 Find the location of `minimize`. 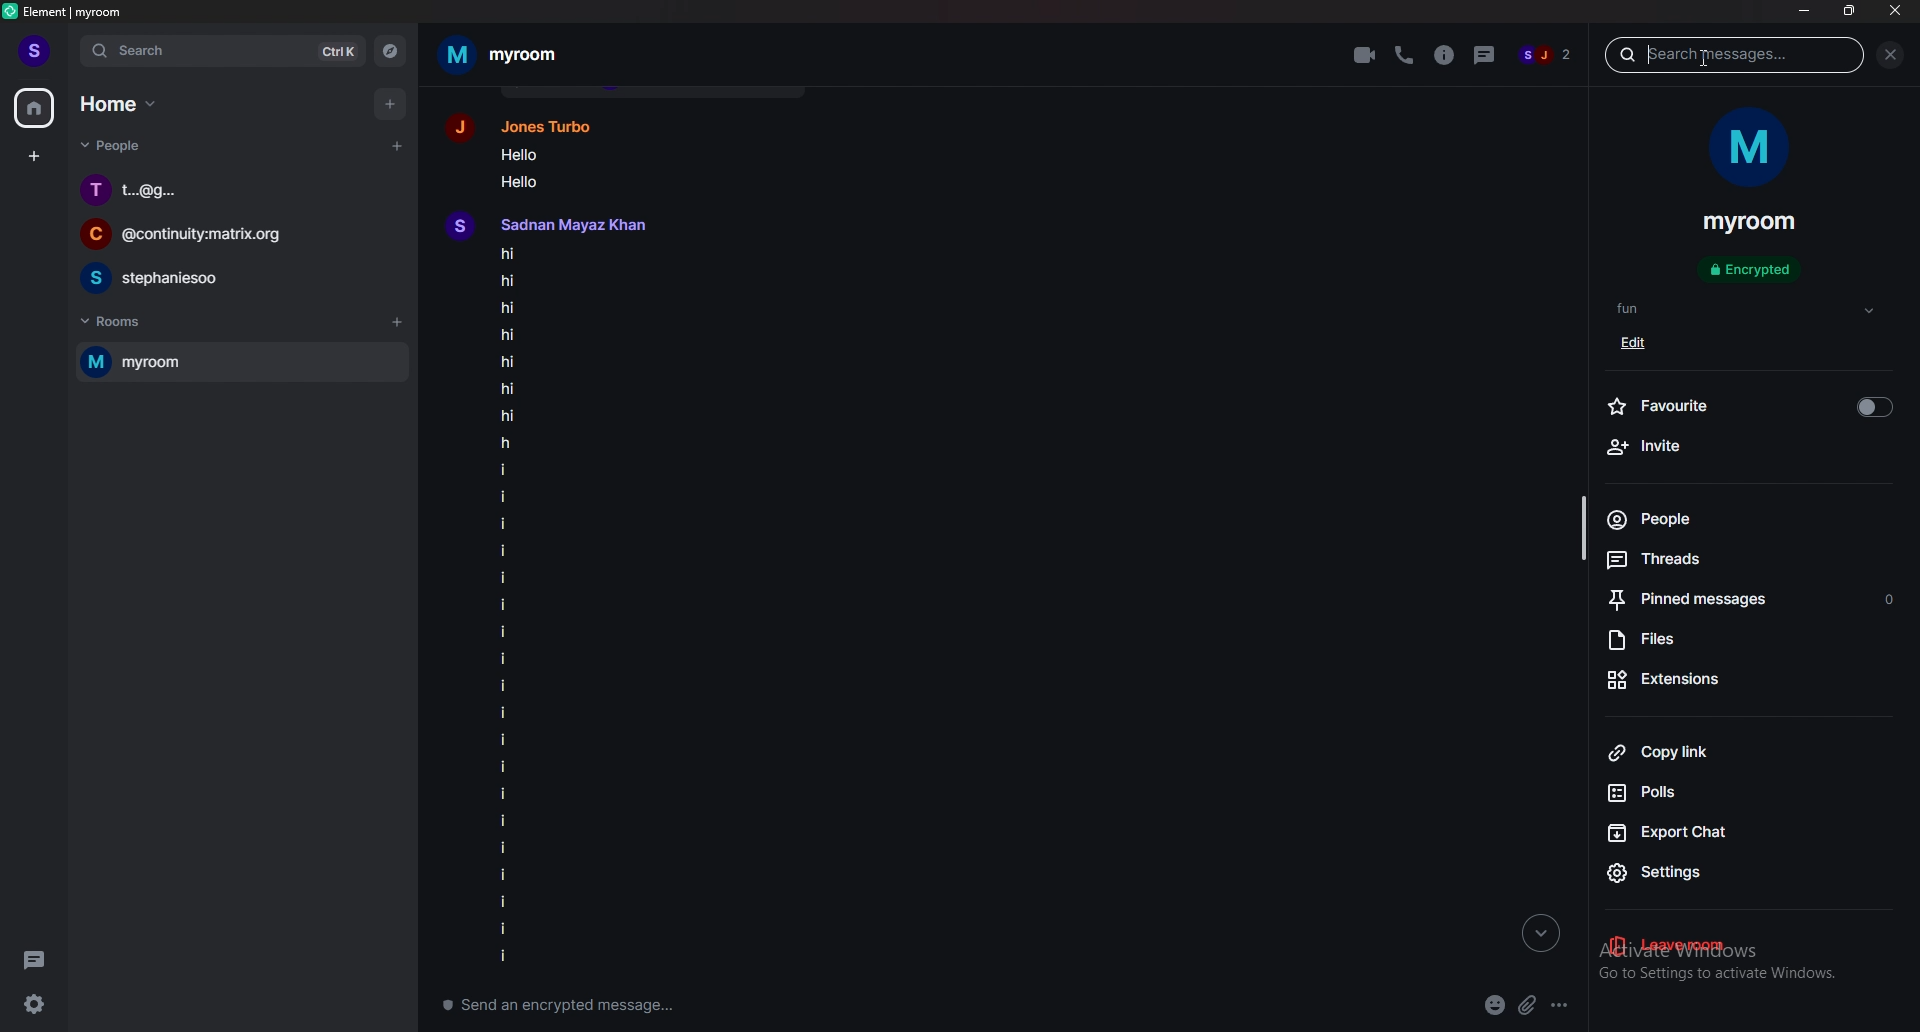

minimize is located at coordinates (1803, 10).